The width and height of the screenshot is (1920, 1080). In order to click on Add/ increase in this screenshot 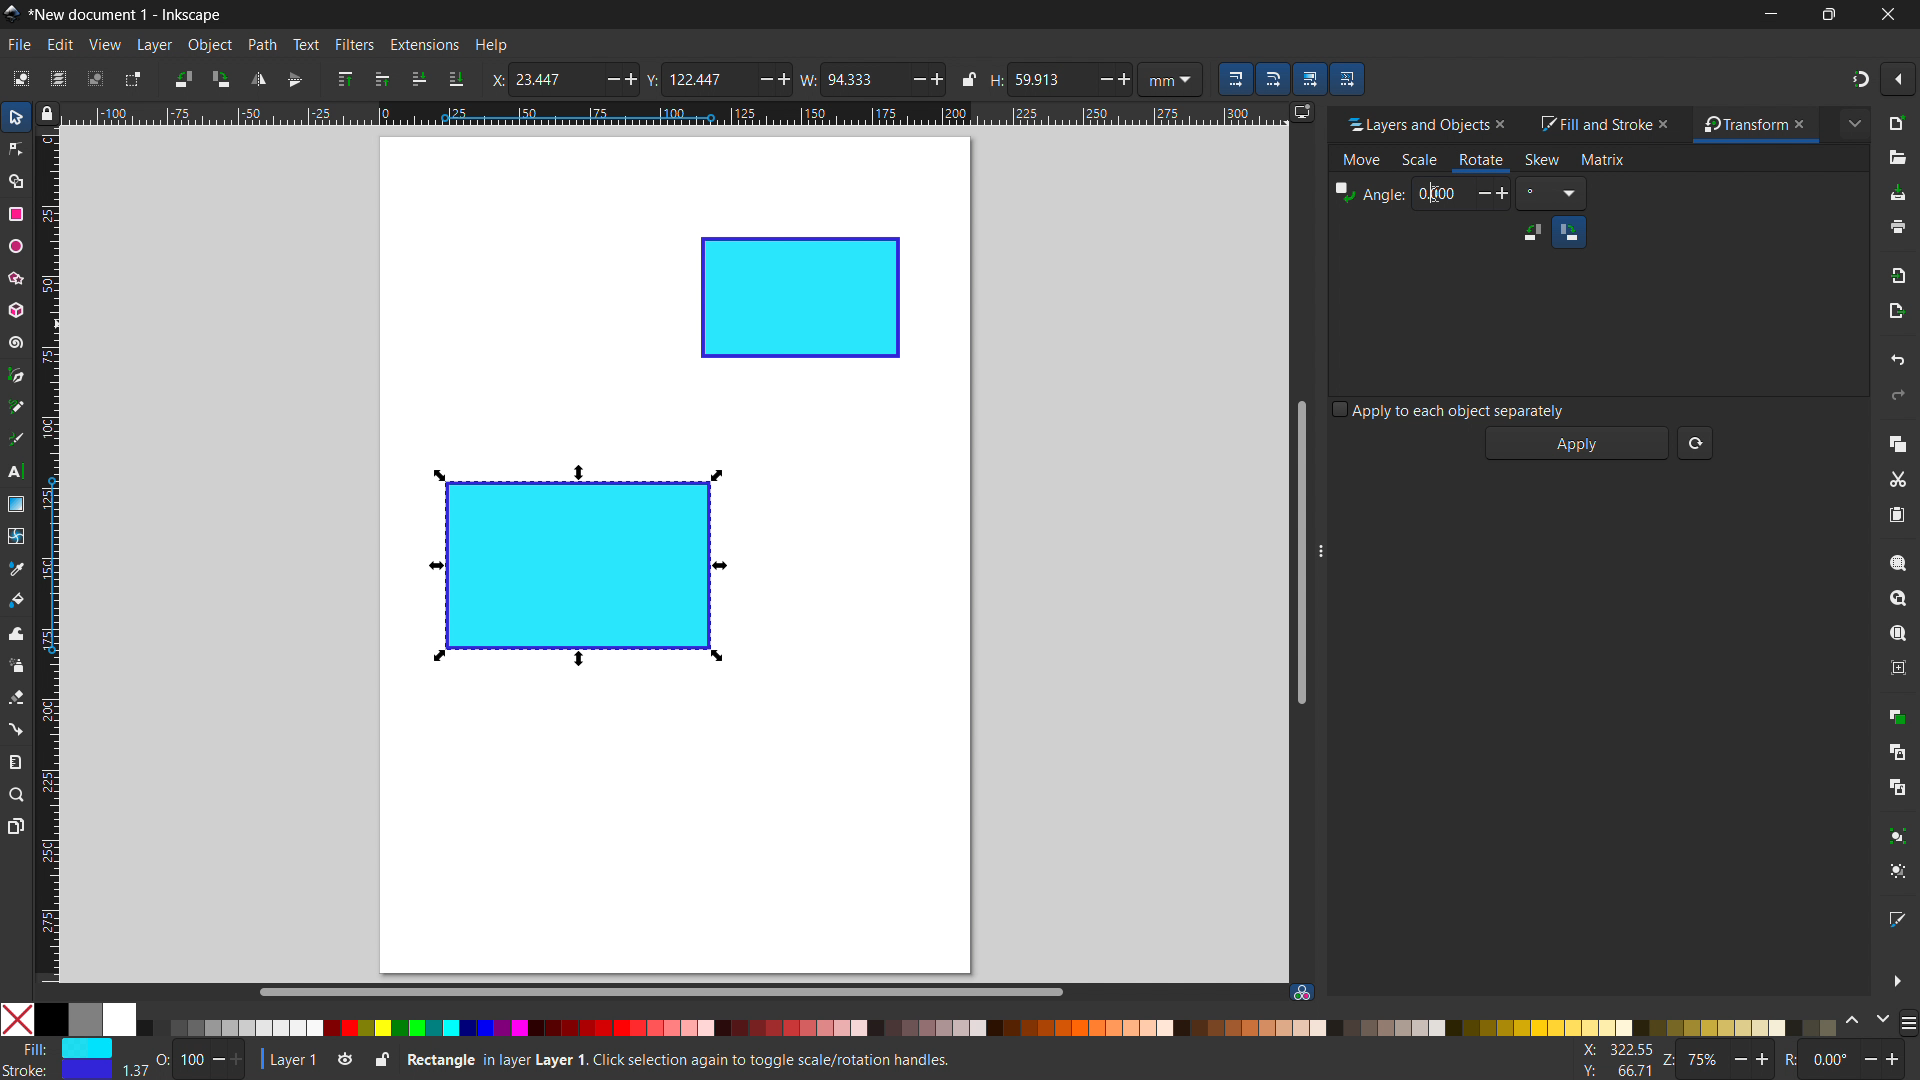, I will do `click(1125, 77)`.